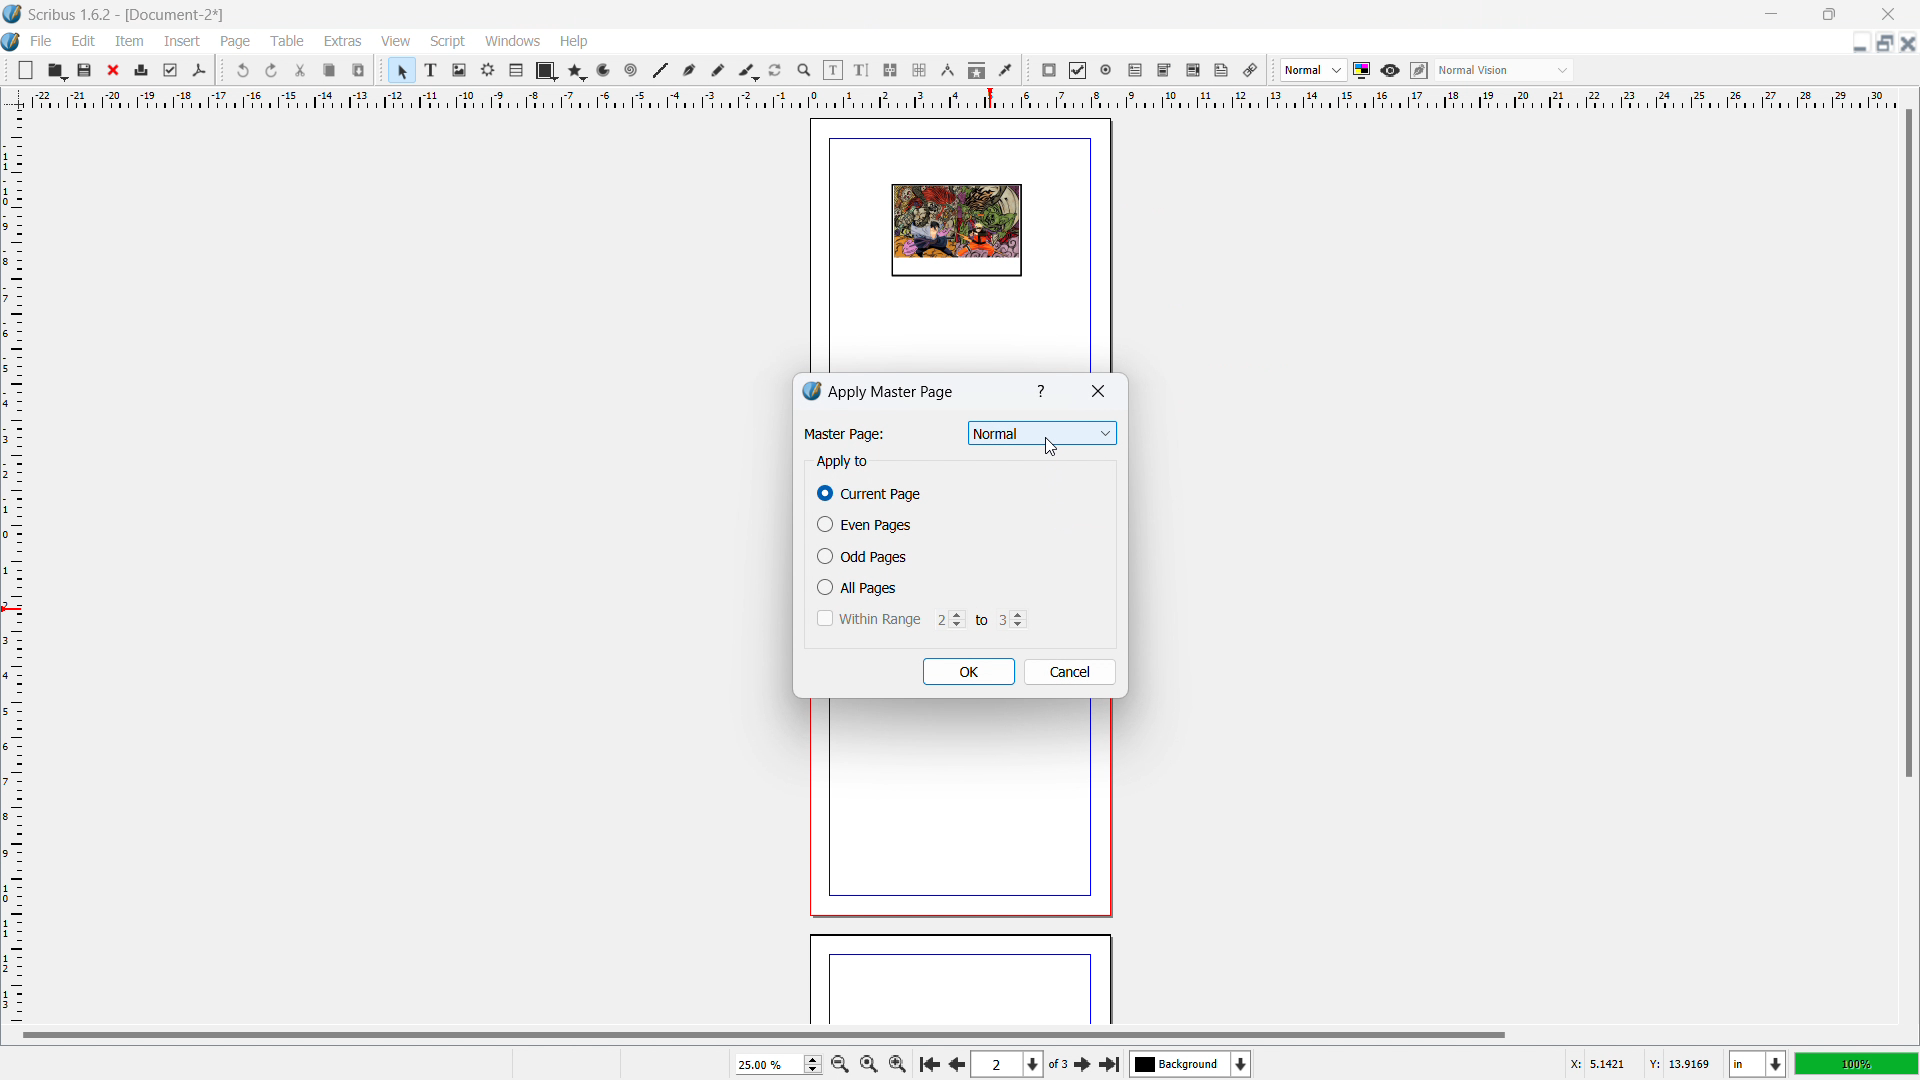 The width and height of the screenshot is (1920, 1080). I want to click on link annotation, so click(1251, 70).